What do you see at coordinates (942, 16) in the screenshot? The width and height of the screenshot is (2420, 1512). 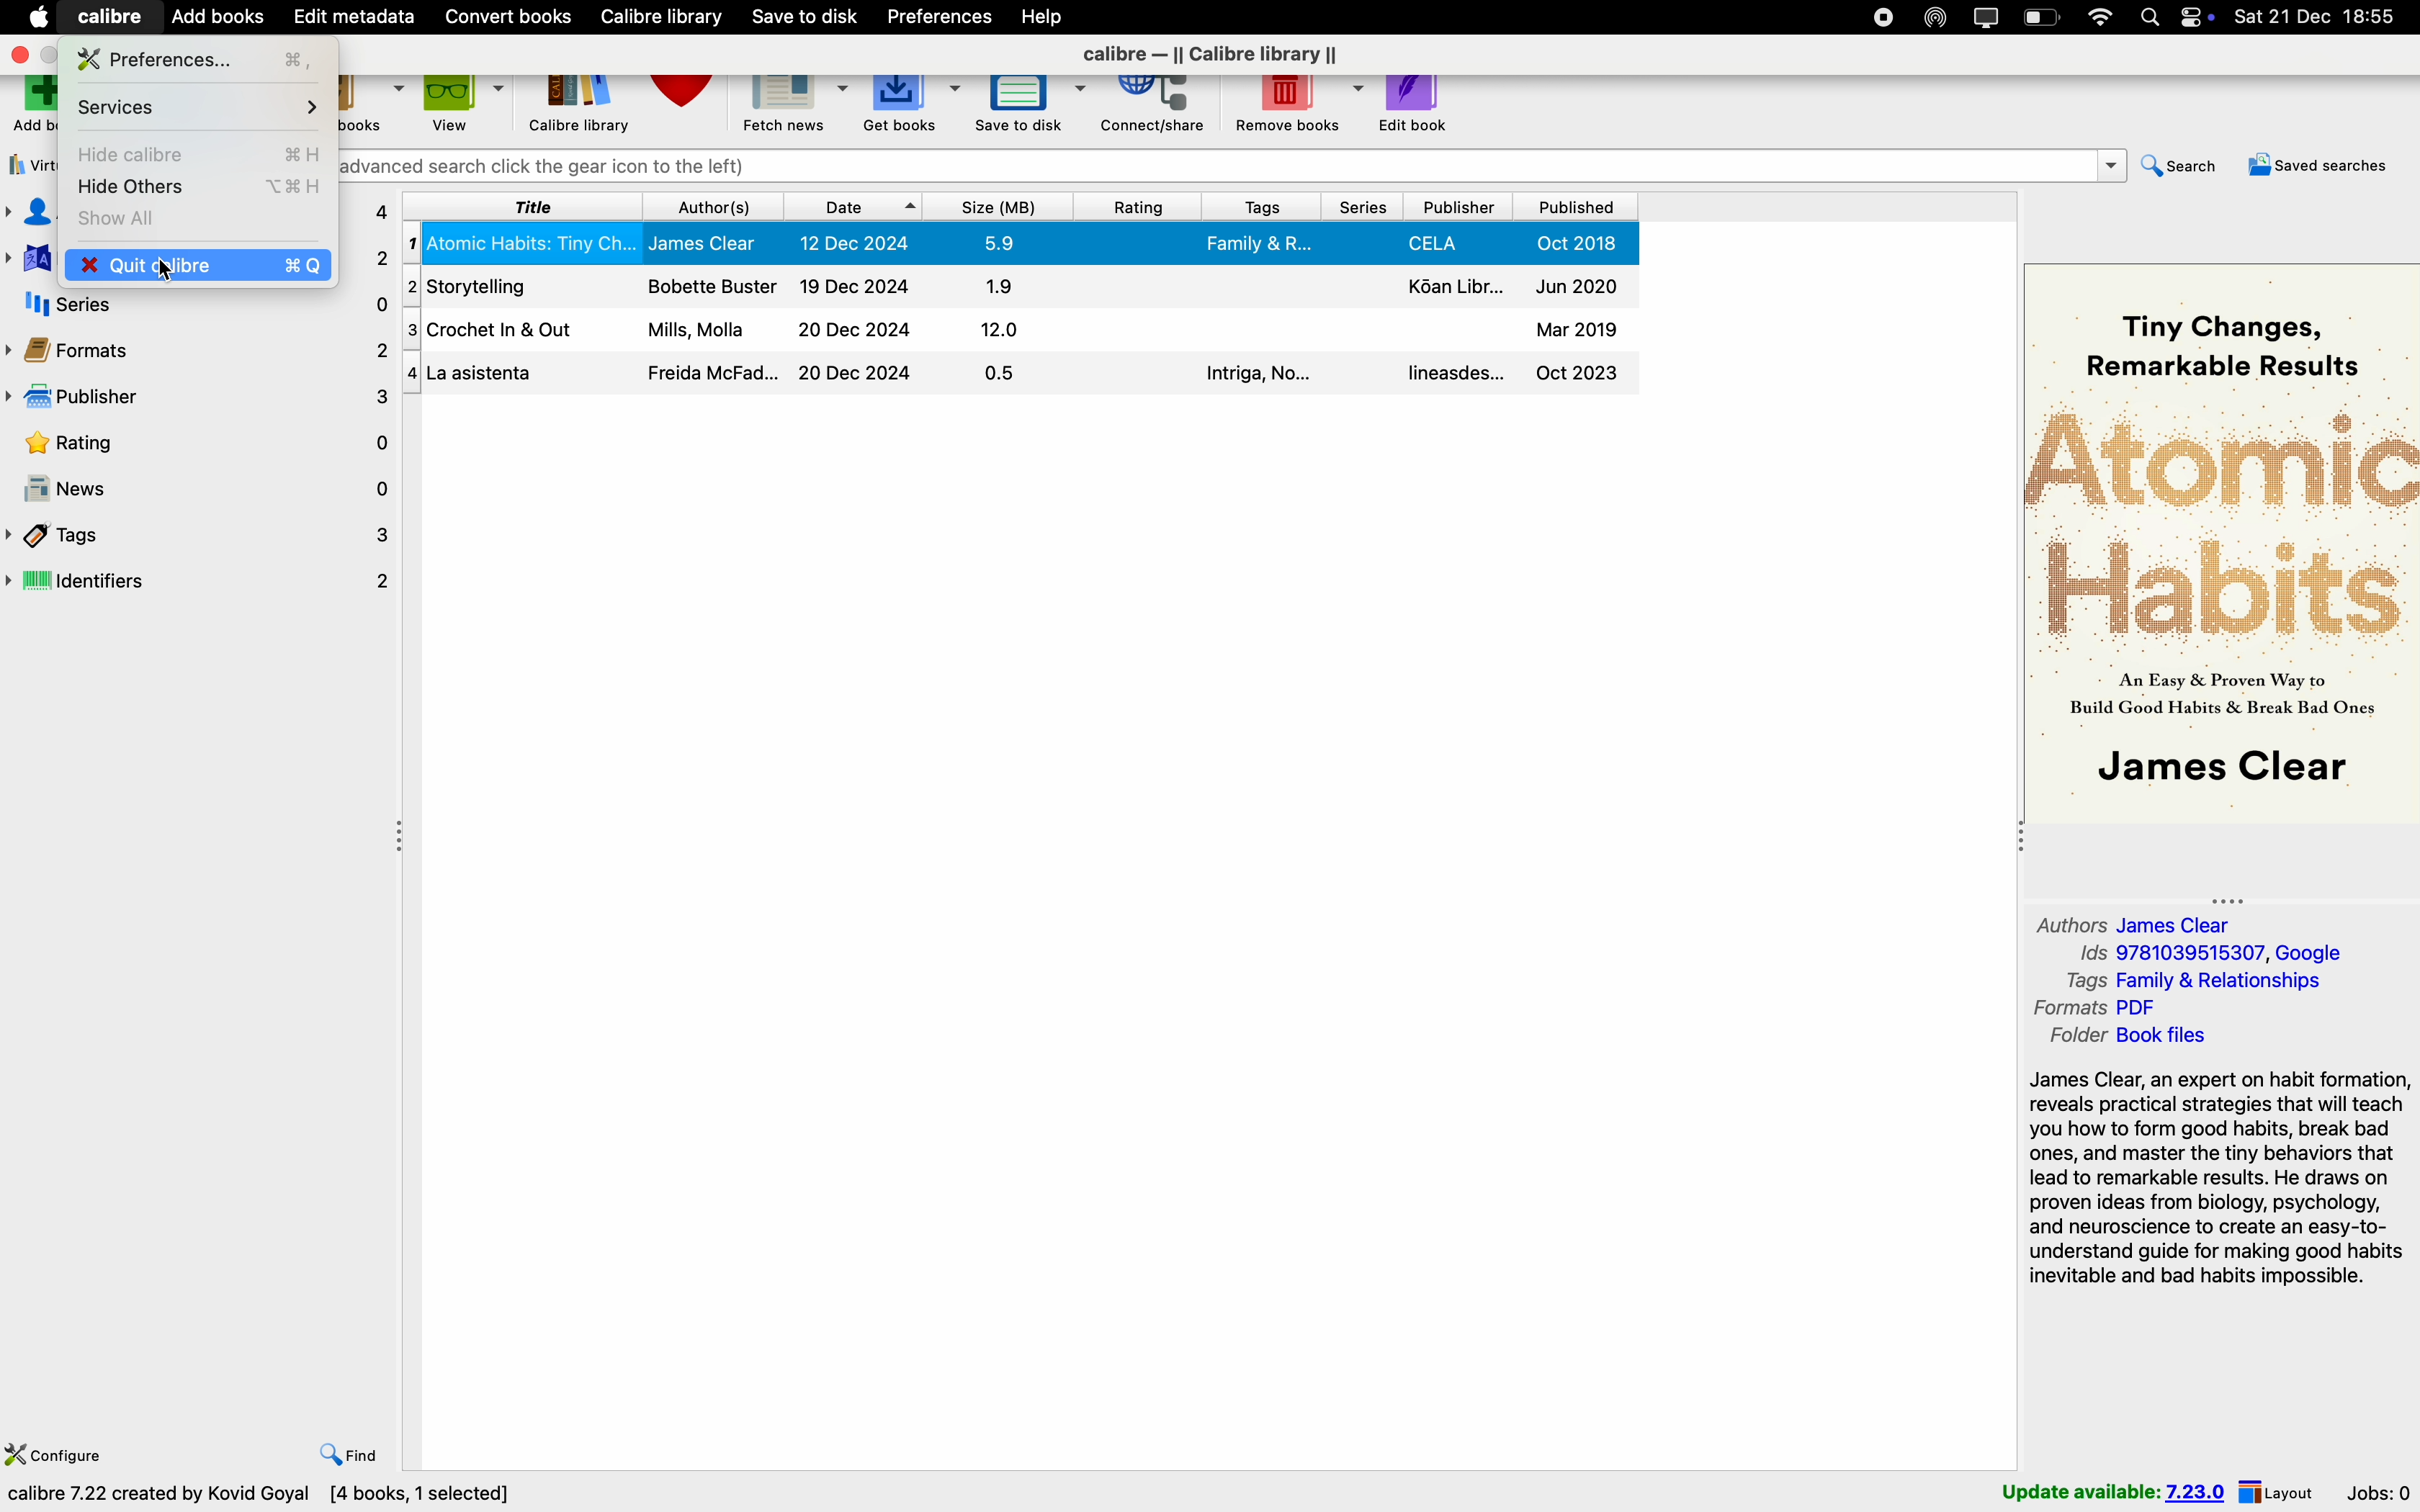 I see `preferences` at bounding box center [942, 16].